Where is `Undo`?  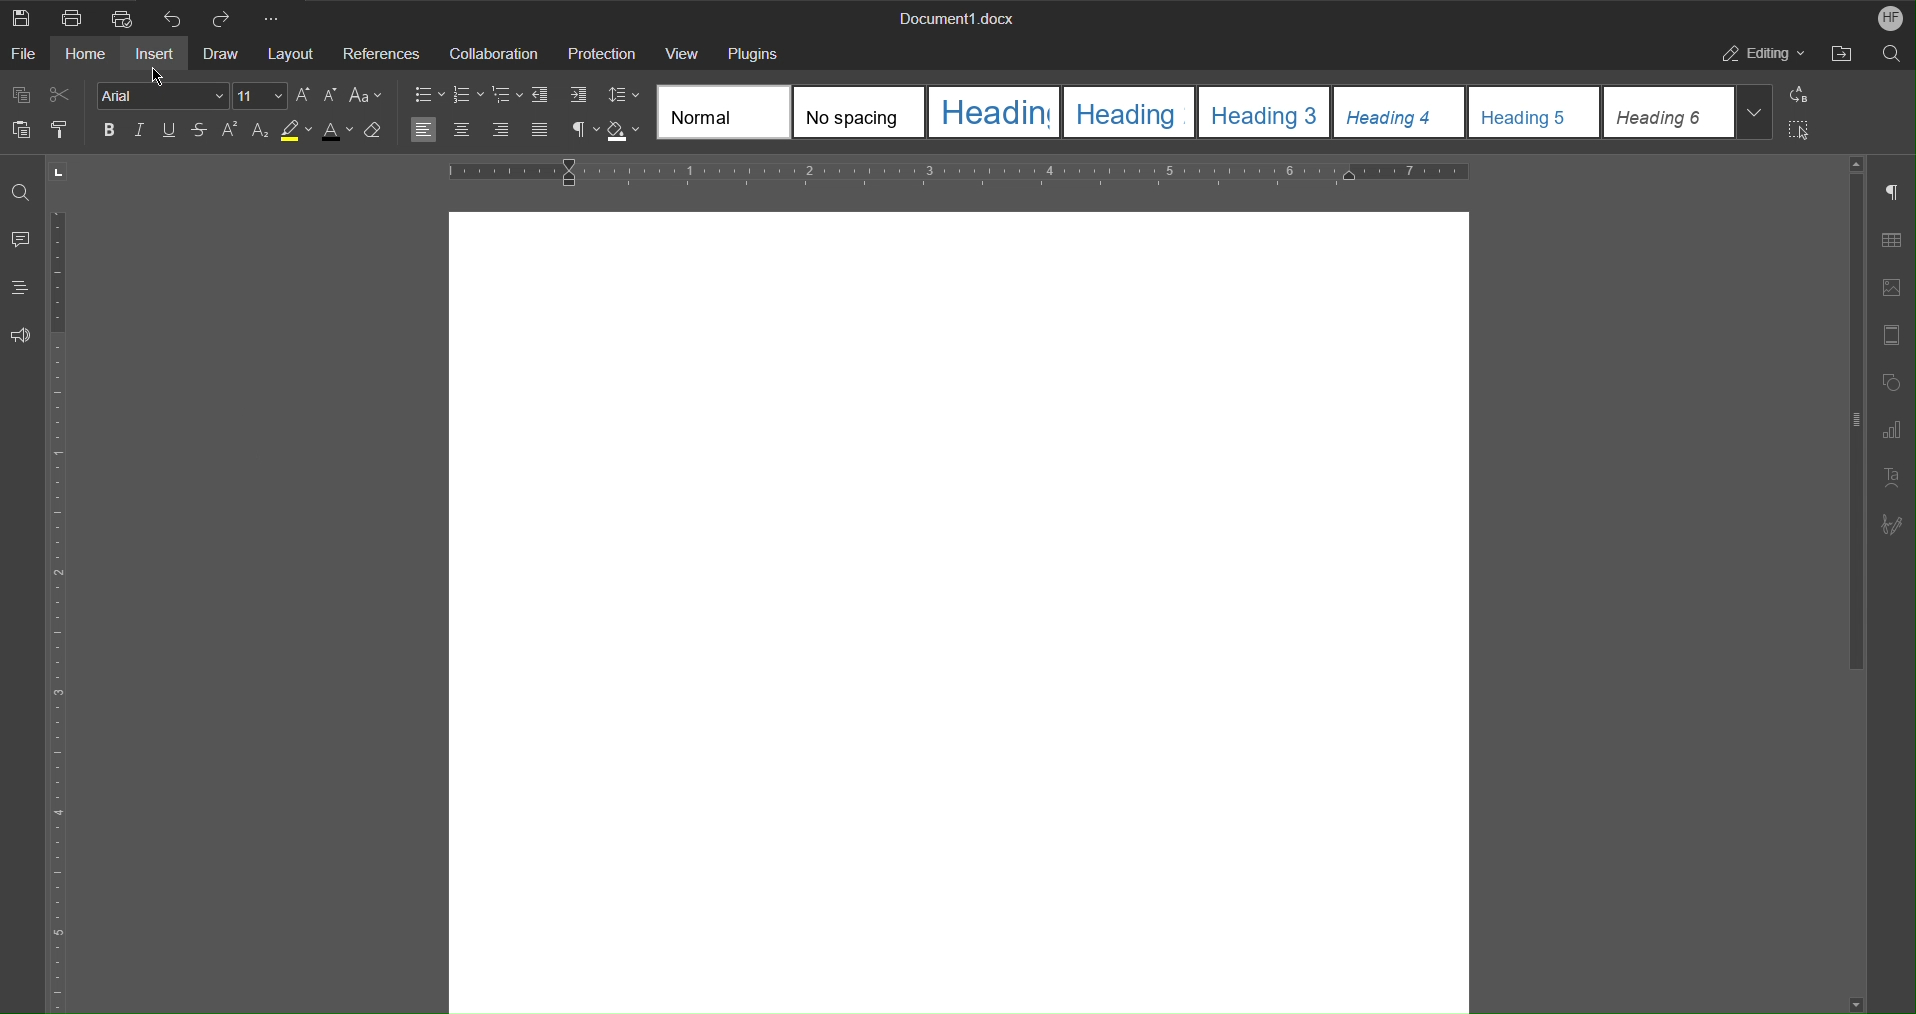 Undo is located at coordinates (177, 17).